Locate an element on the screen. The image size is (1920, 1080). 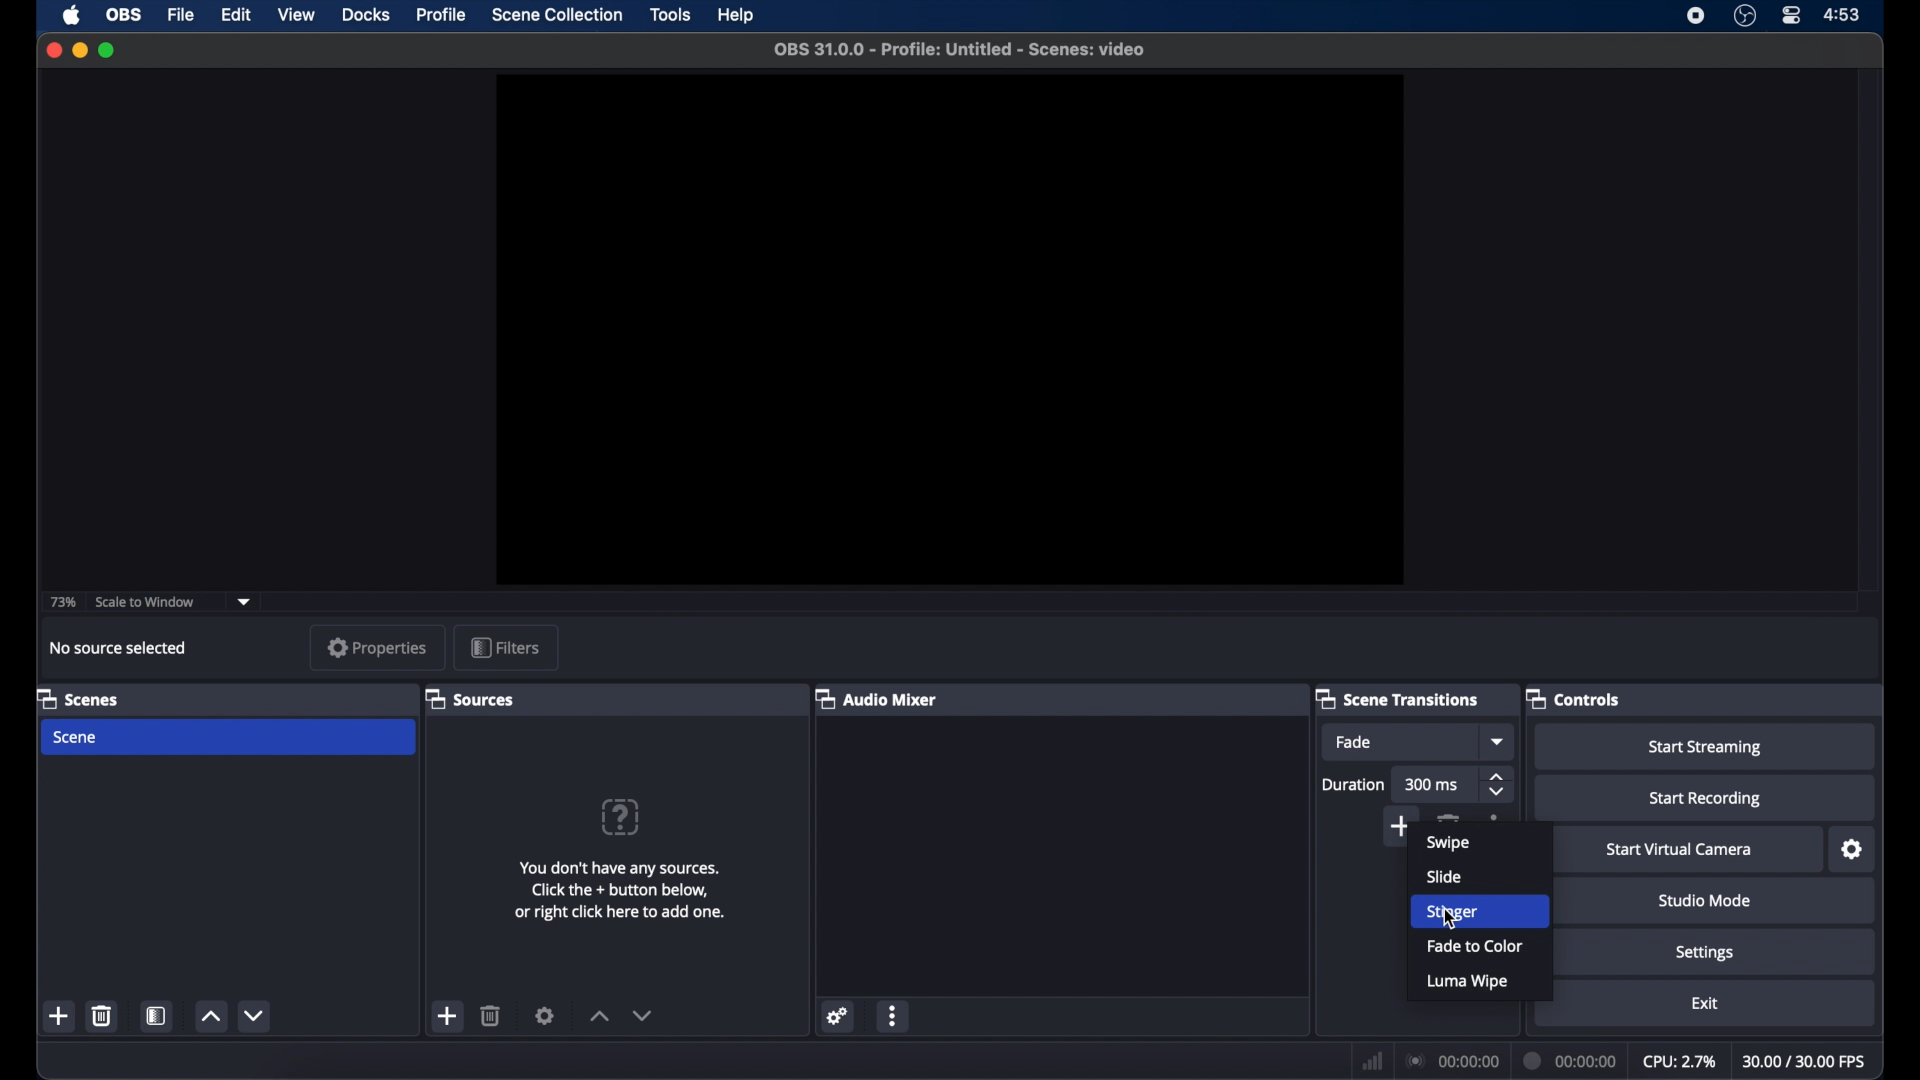
cpu is located at coordinates (1678, 1060).